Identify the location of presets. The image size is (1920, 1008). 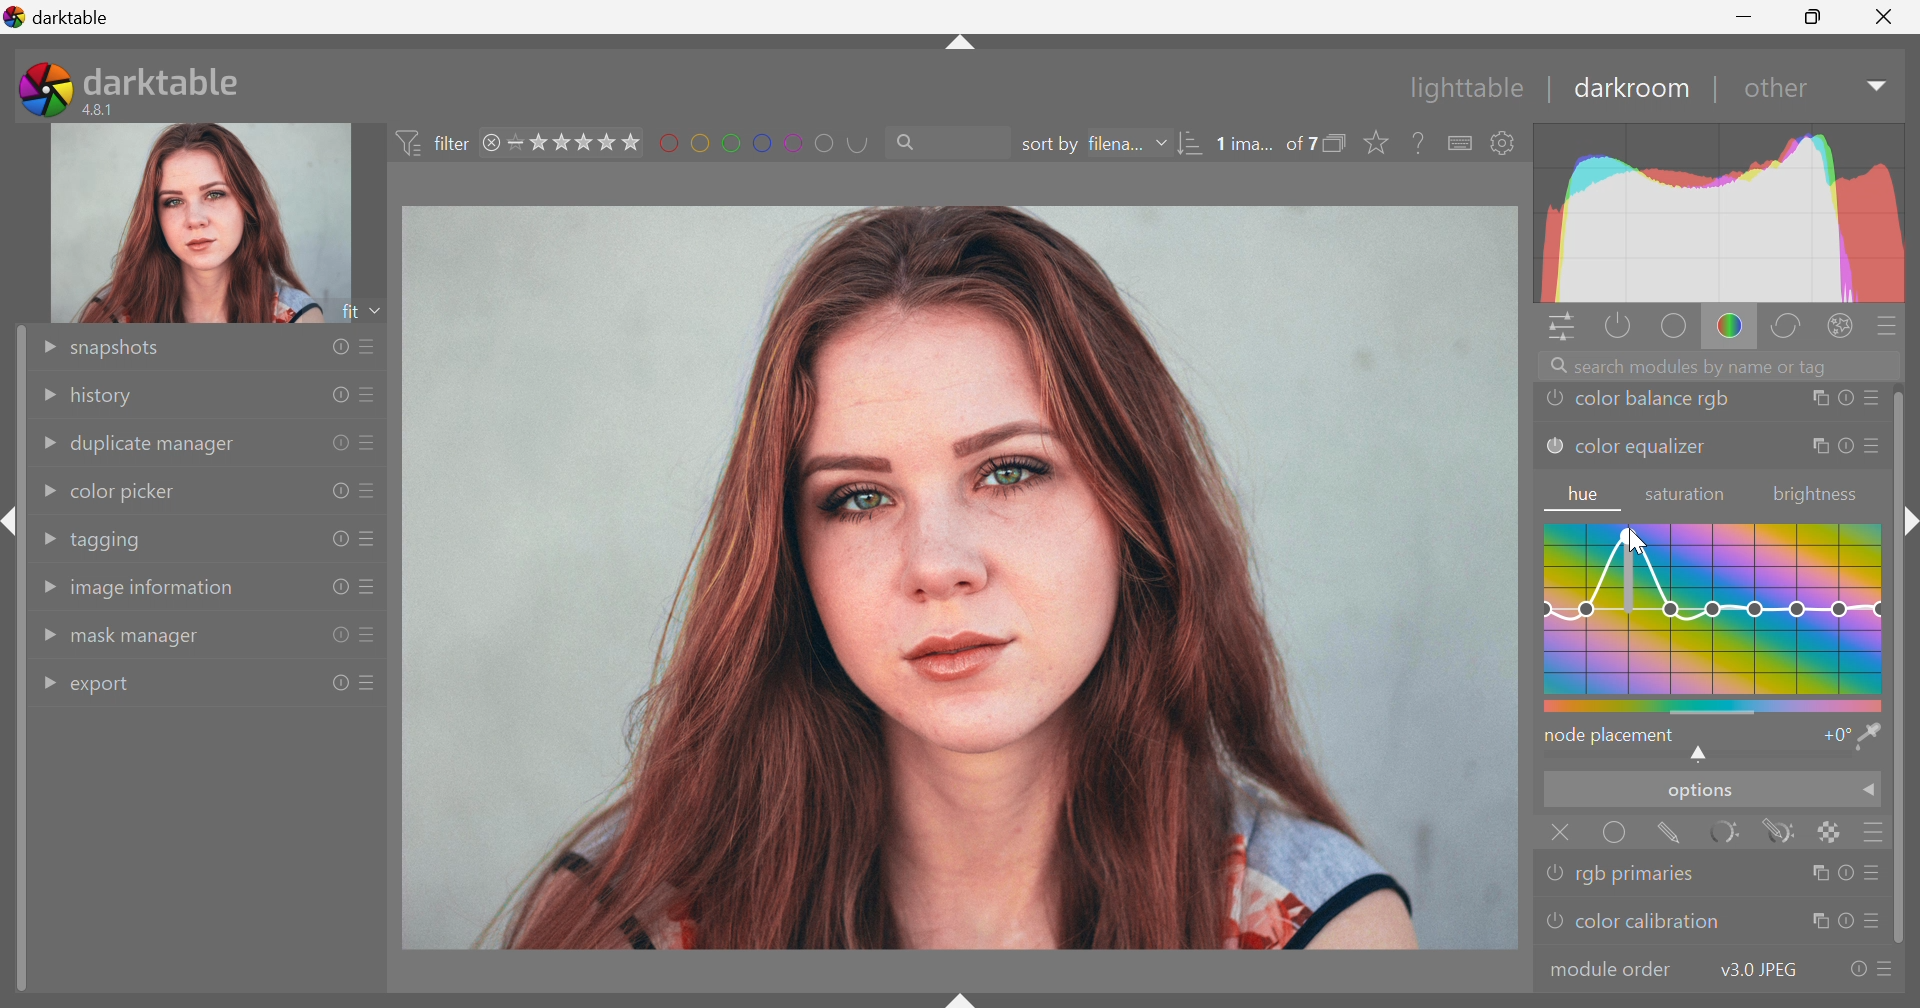
(371, 539).